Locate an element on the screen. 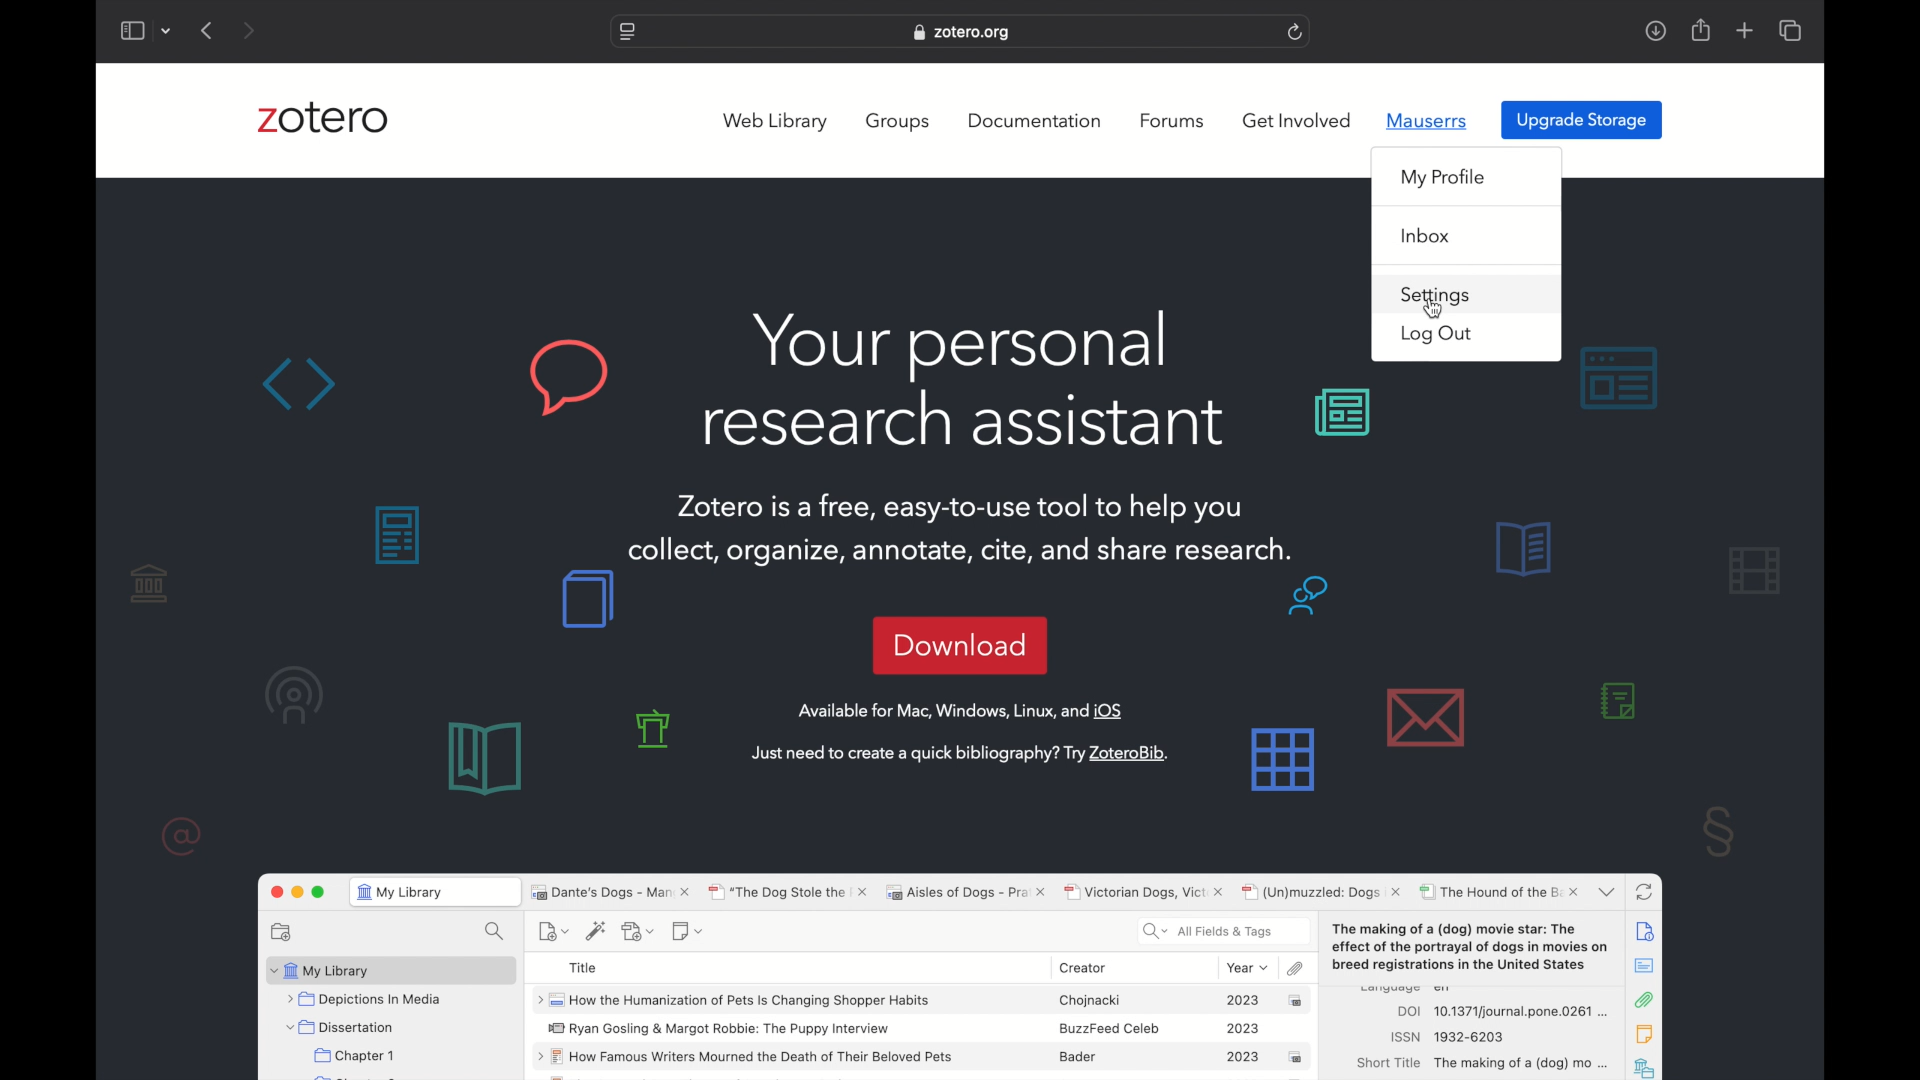  forums is located at coordinates (1174, 121).